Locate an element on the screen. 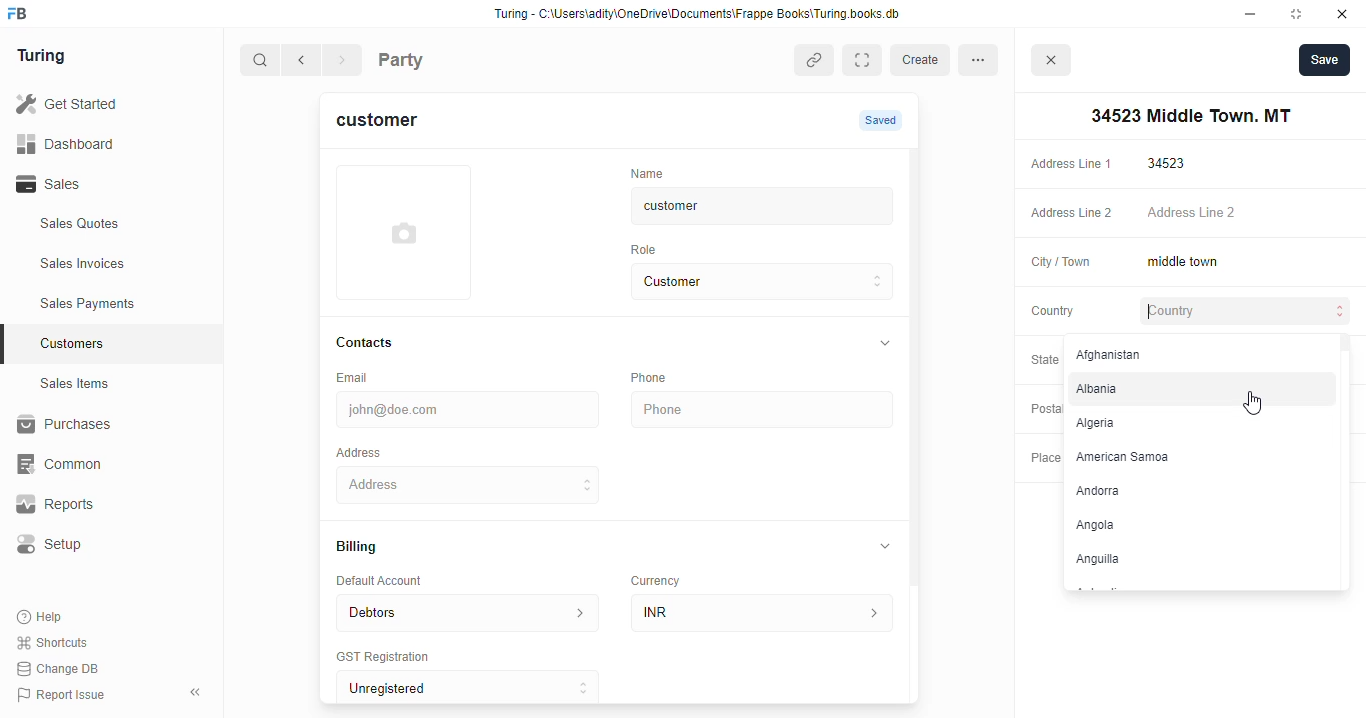  minimise is located at coordinates (1251, 14).